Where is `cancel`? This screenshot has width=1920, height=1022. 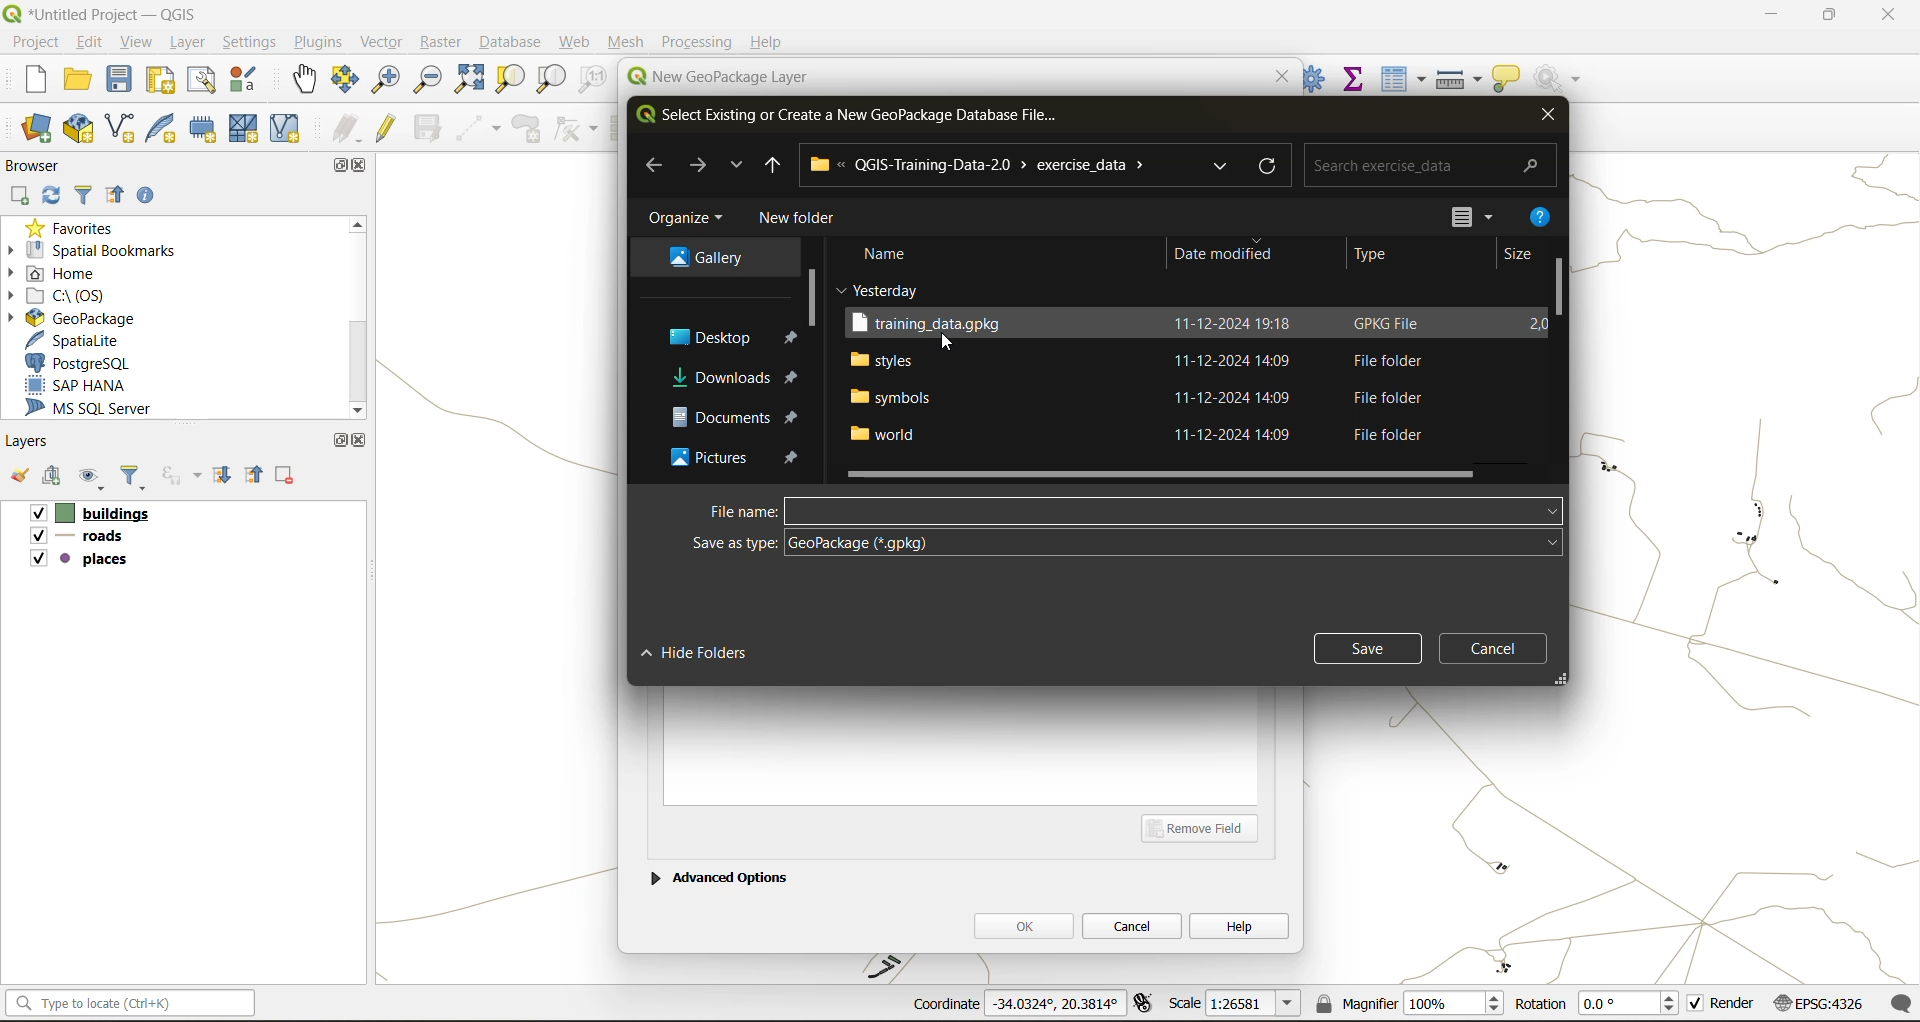
cancel is located at coordinates (1498, 646).